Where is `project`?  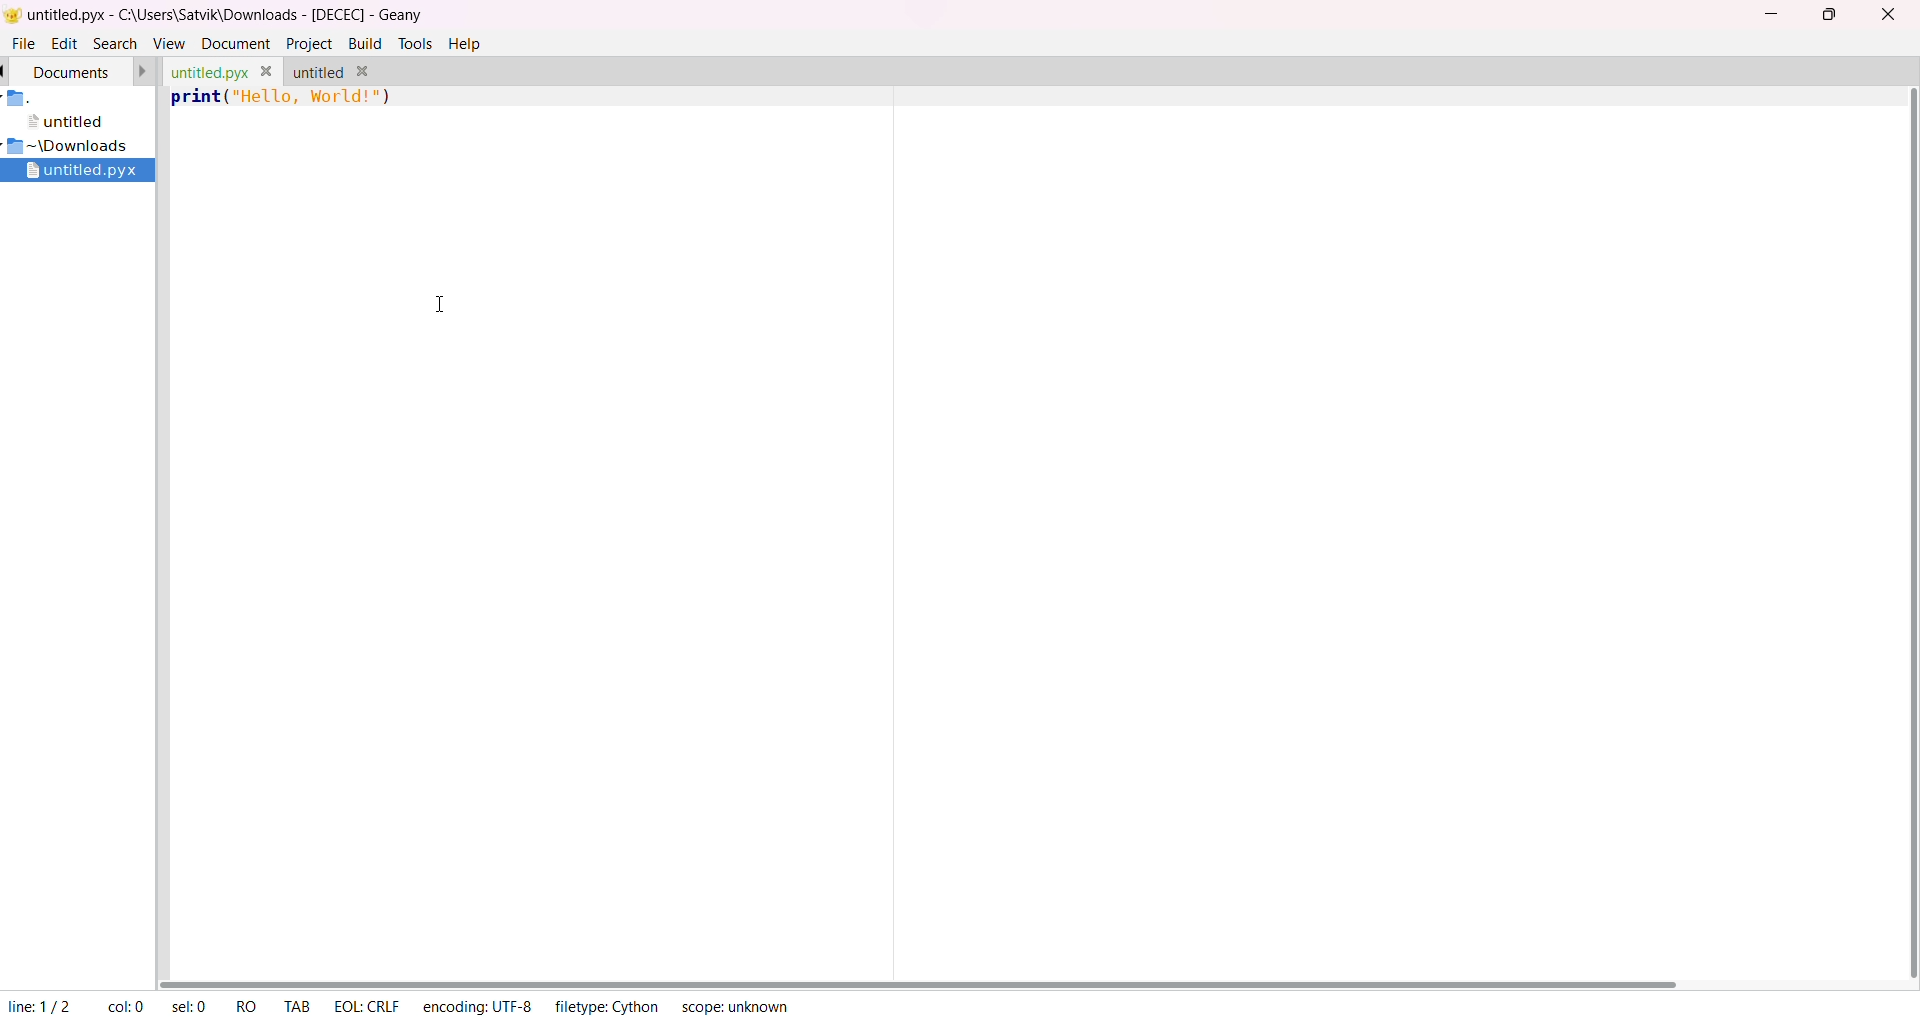
project is located at coordinates (308, 43).